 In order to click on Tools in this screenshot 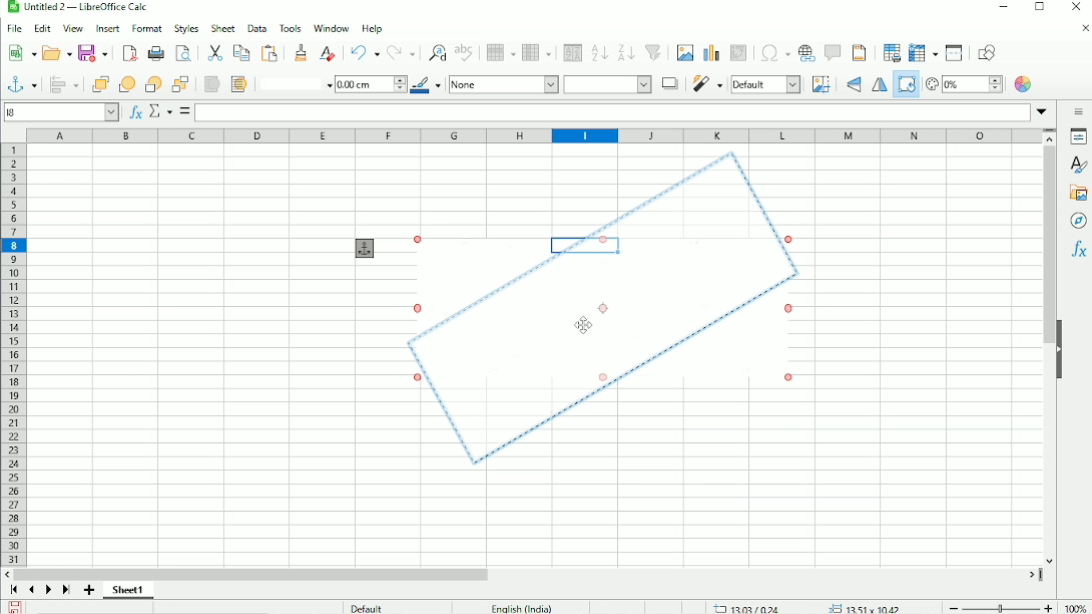, I will do `click(291, 29)`.